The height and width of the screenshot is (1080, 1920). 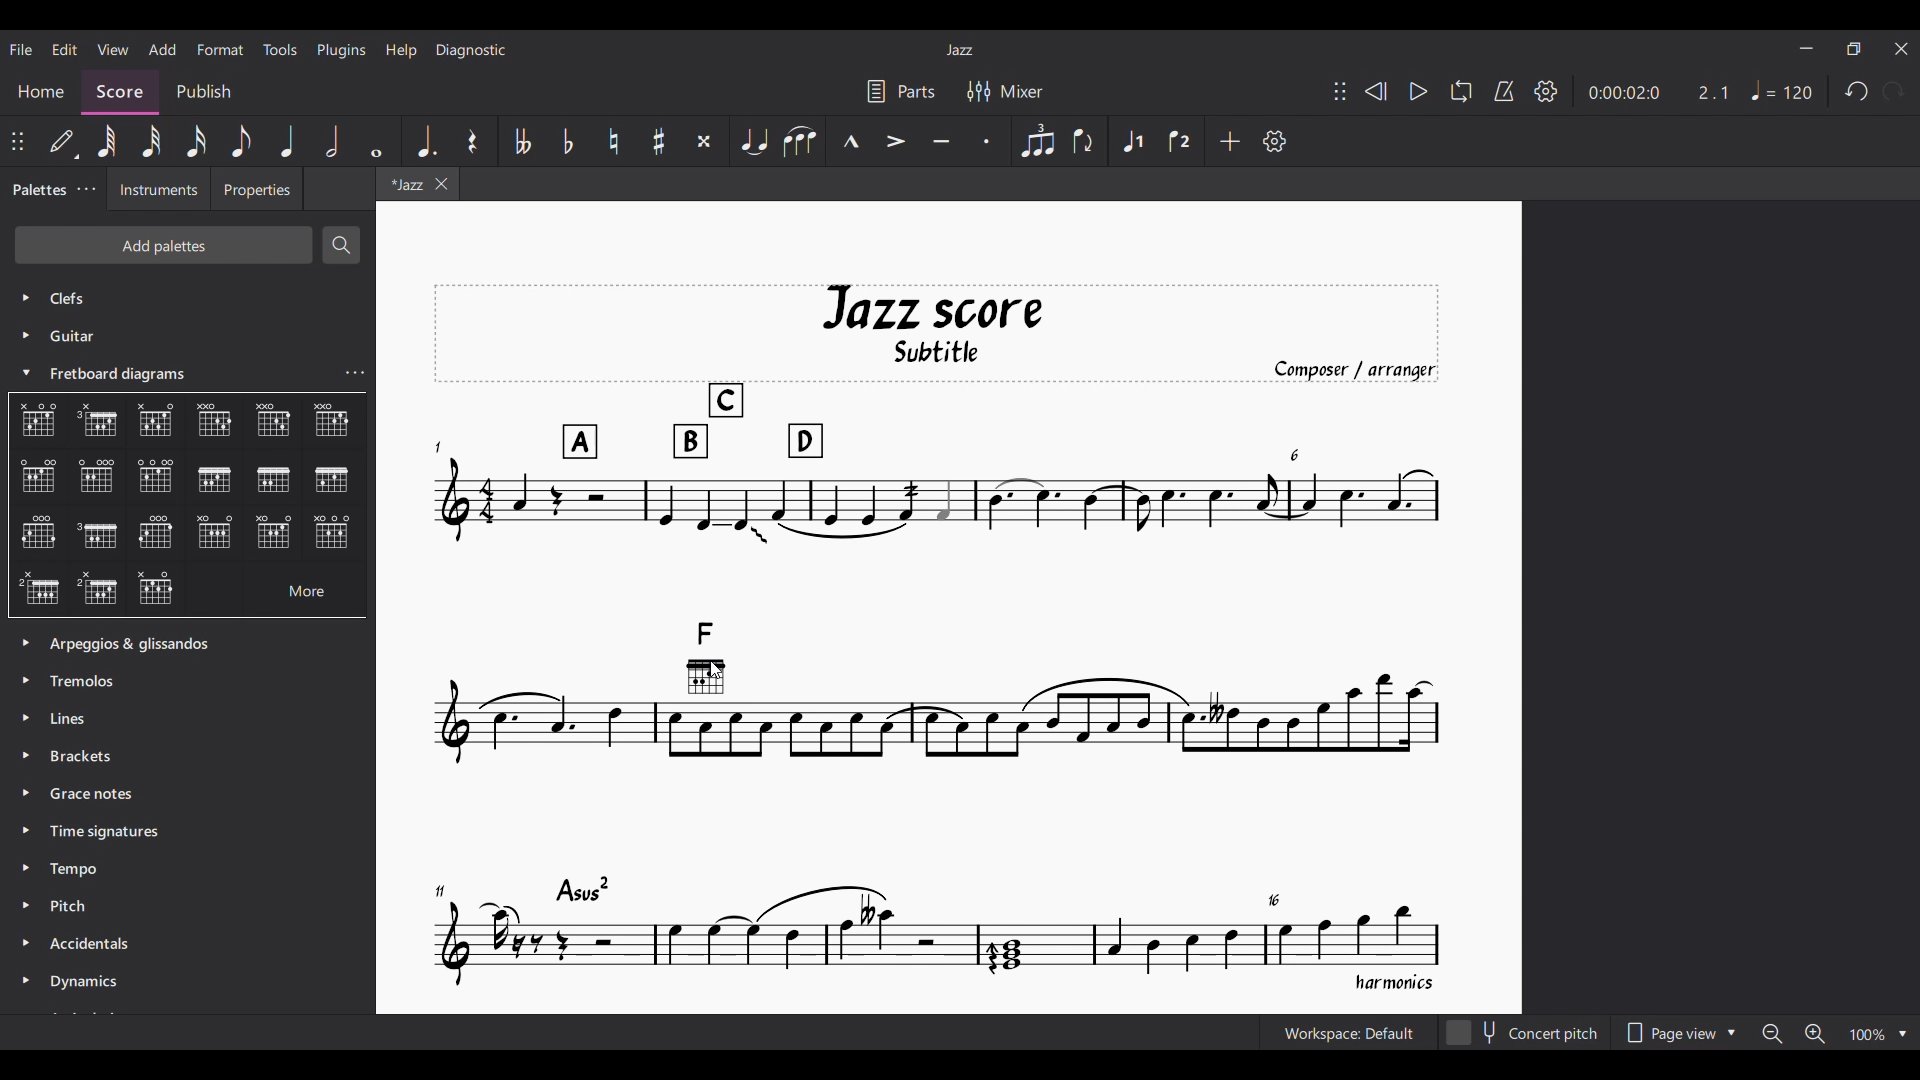 What do you see at coordinates (106, 140) in the screenshot?
I see `64th note` at bounding box center [106, 140].